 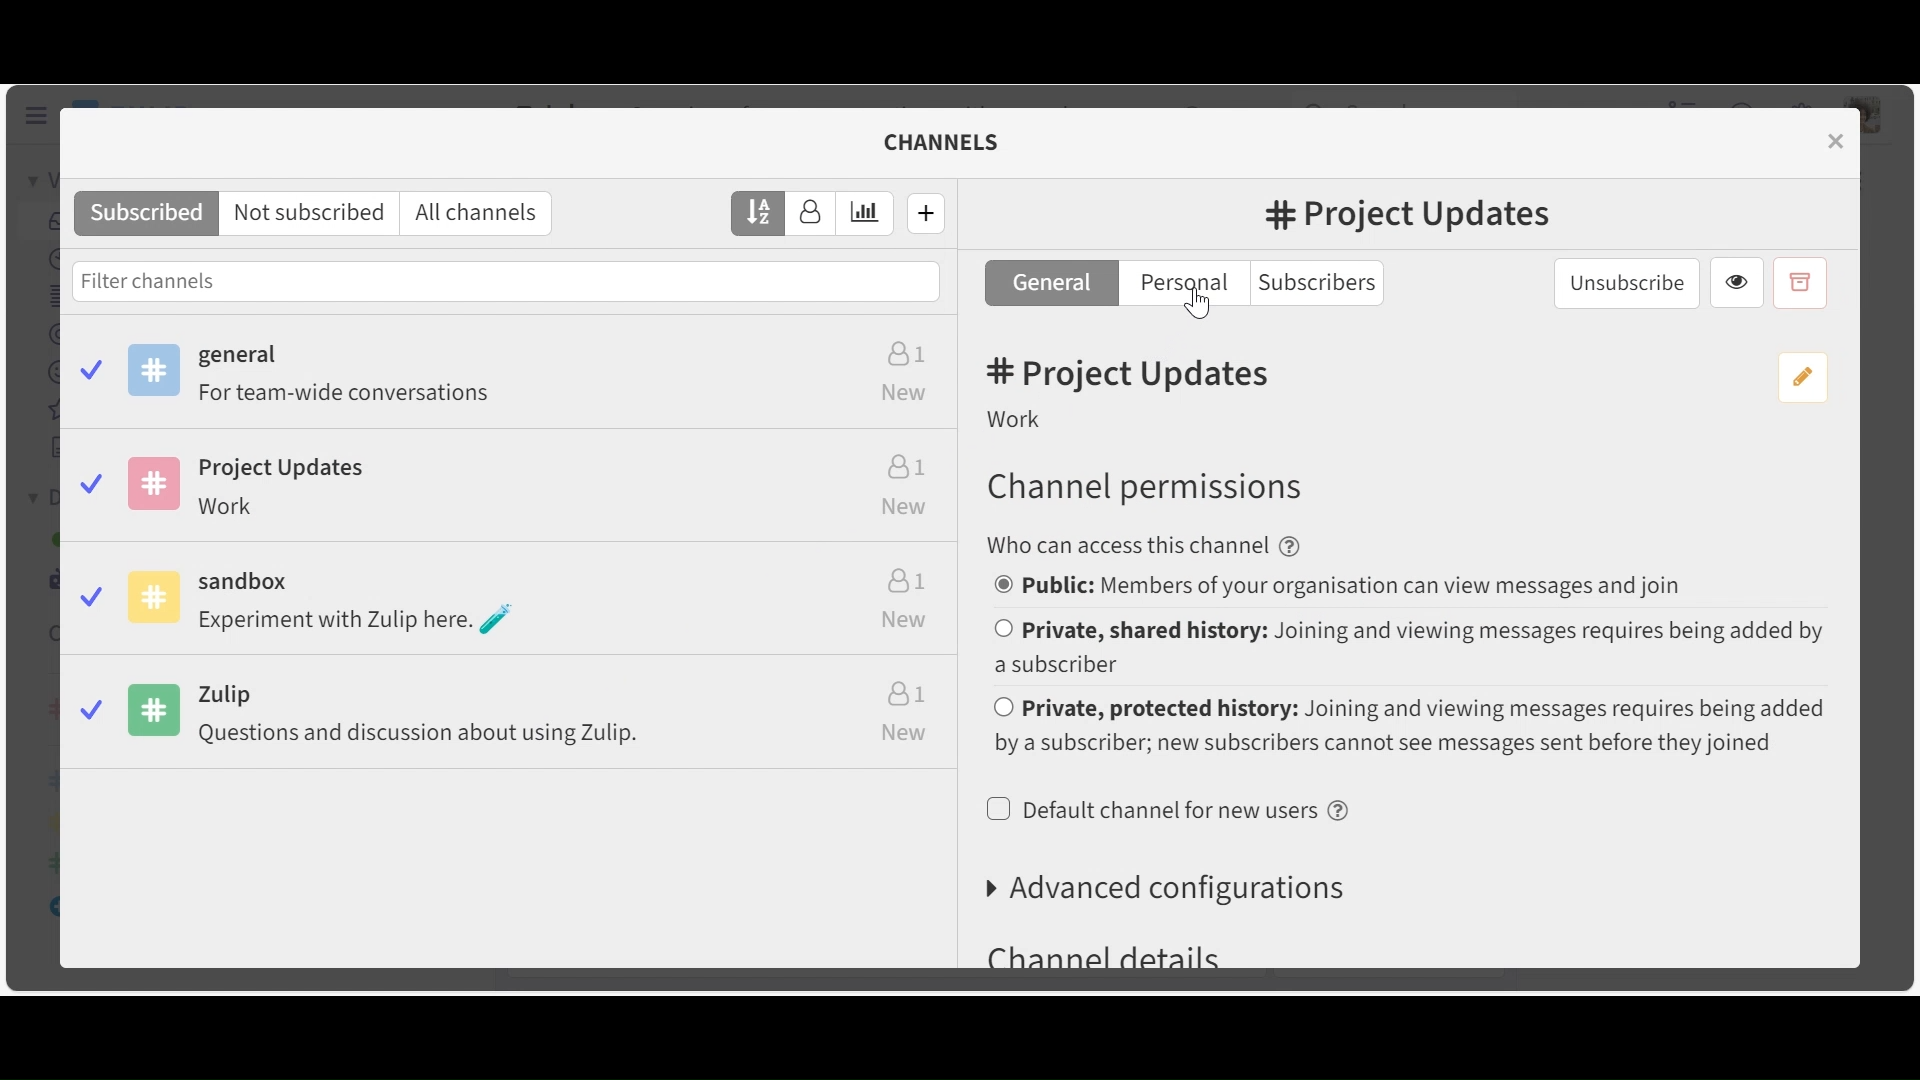 What do you see at coordinates (1737, 285) in the screenshot?
I see `View channel` at bounding box center [1737, 285].